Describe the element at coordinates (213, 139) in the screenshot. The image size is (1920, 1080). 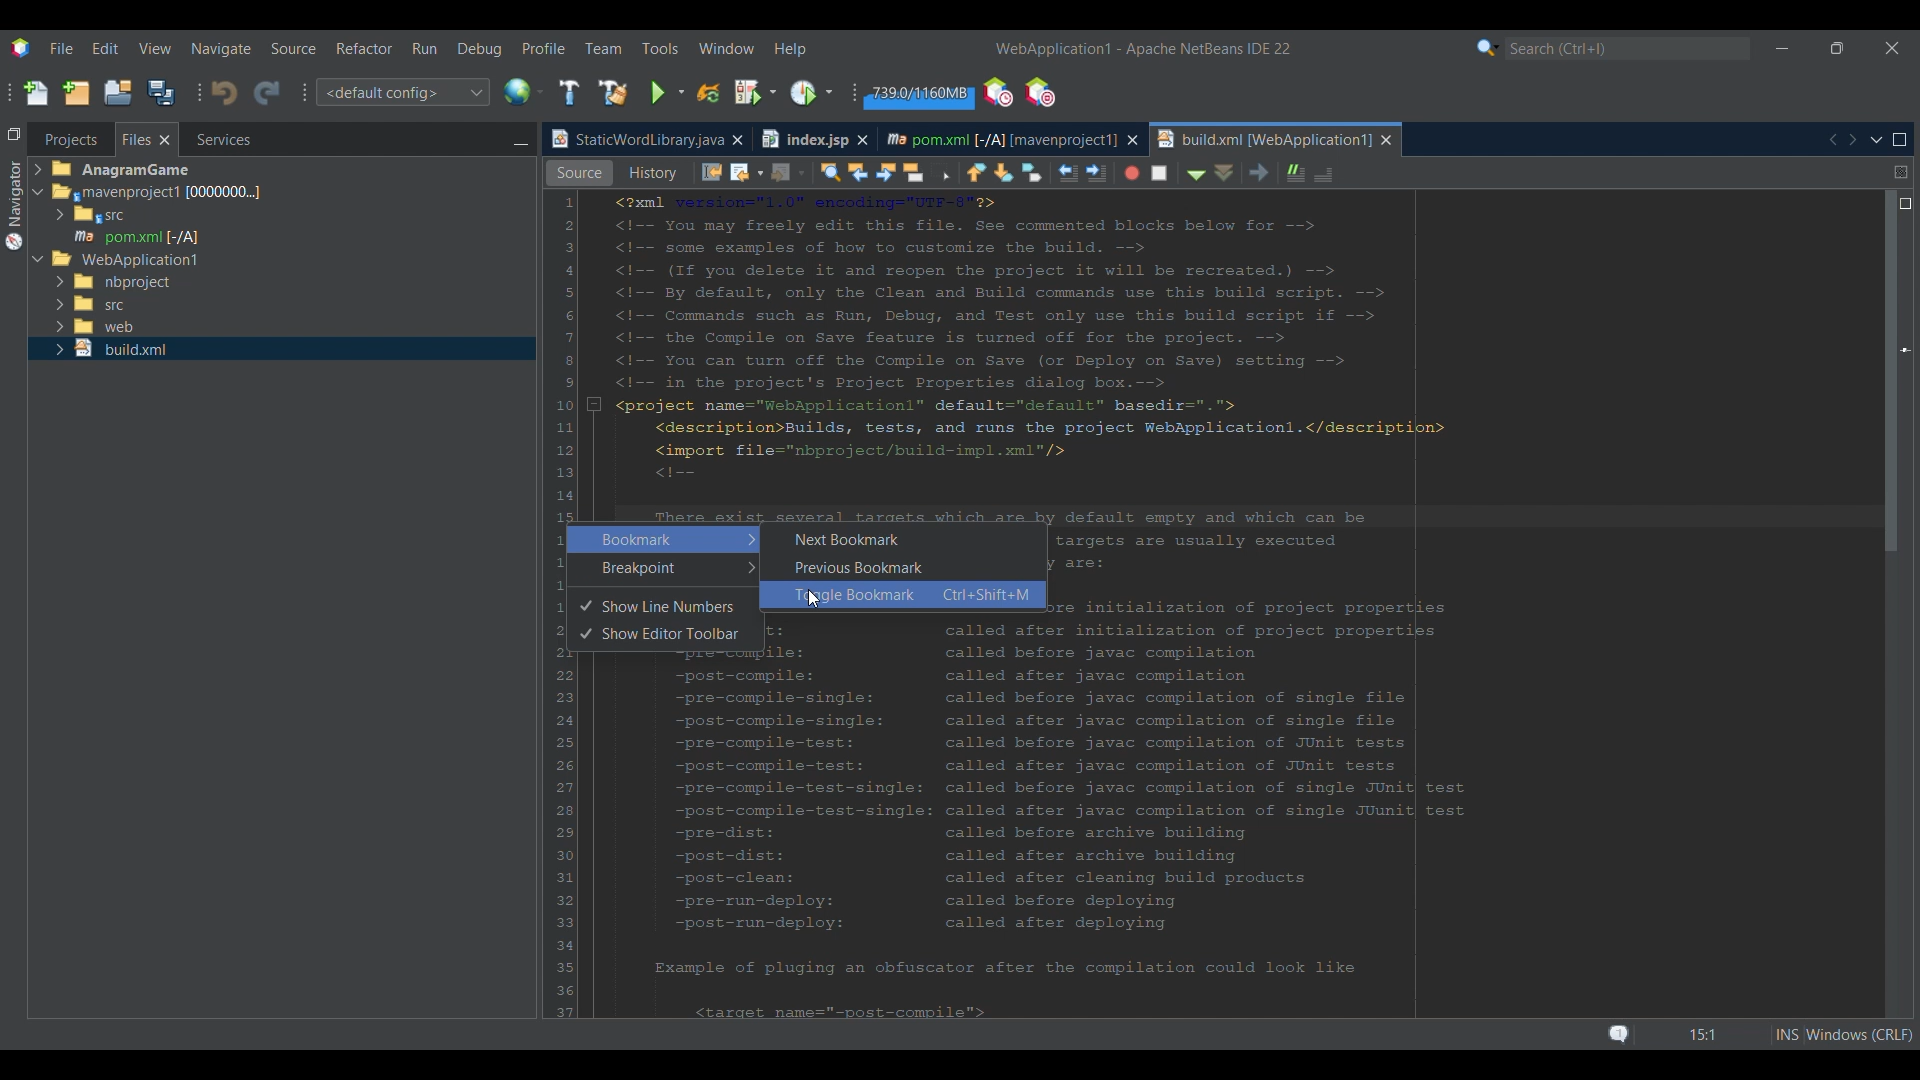
I see `Services, current tab highlighted` at that location.